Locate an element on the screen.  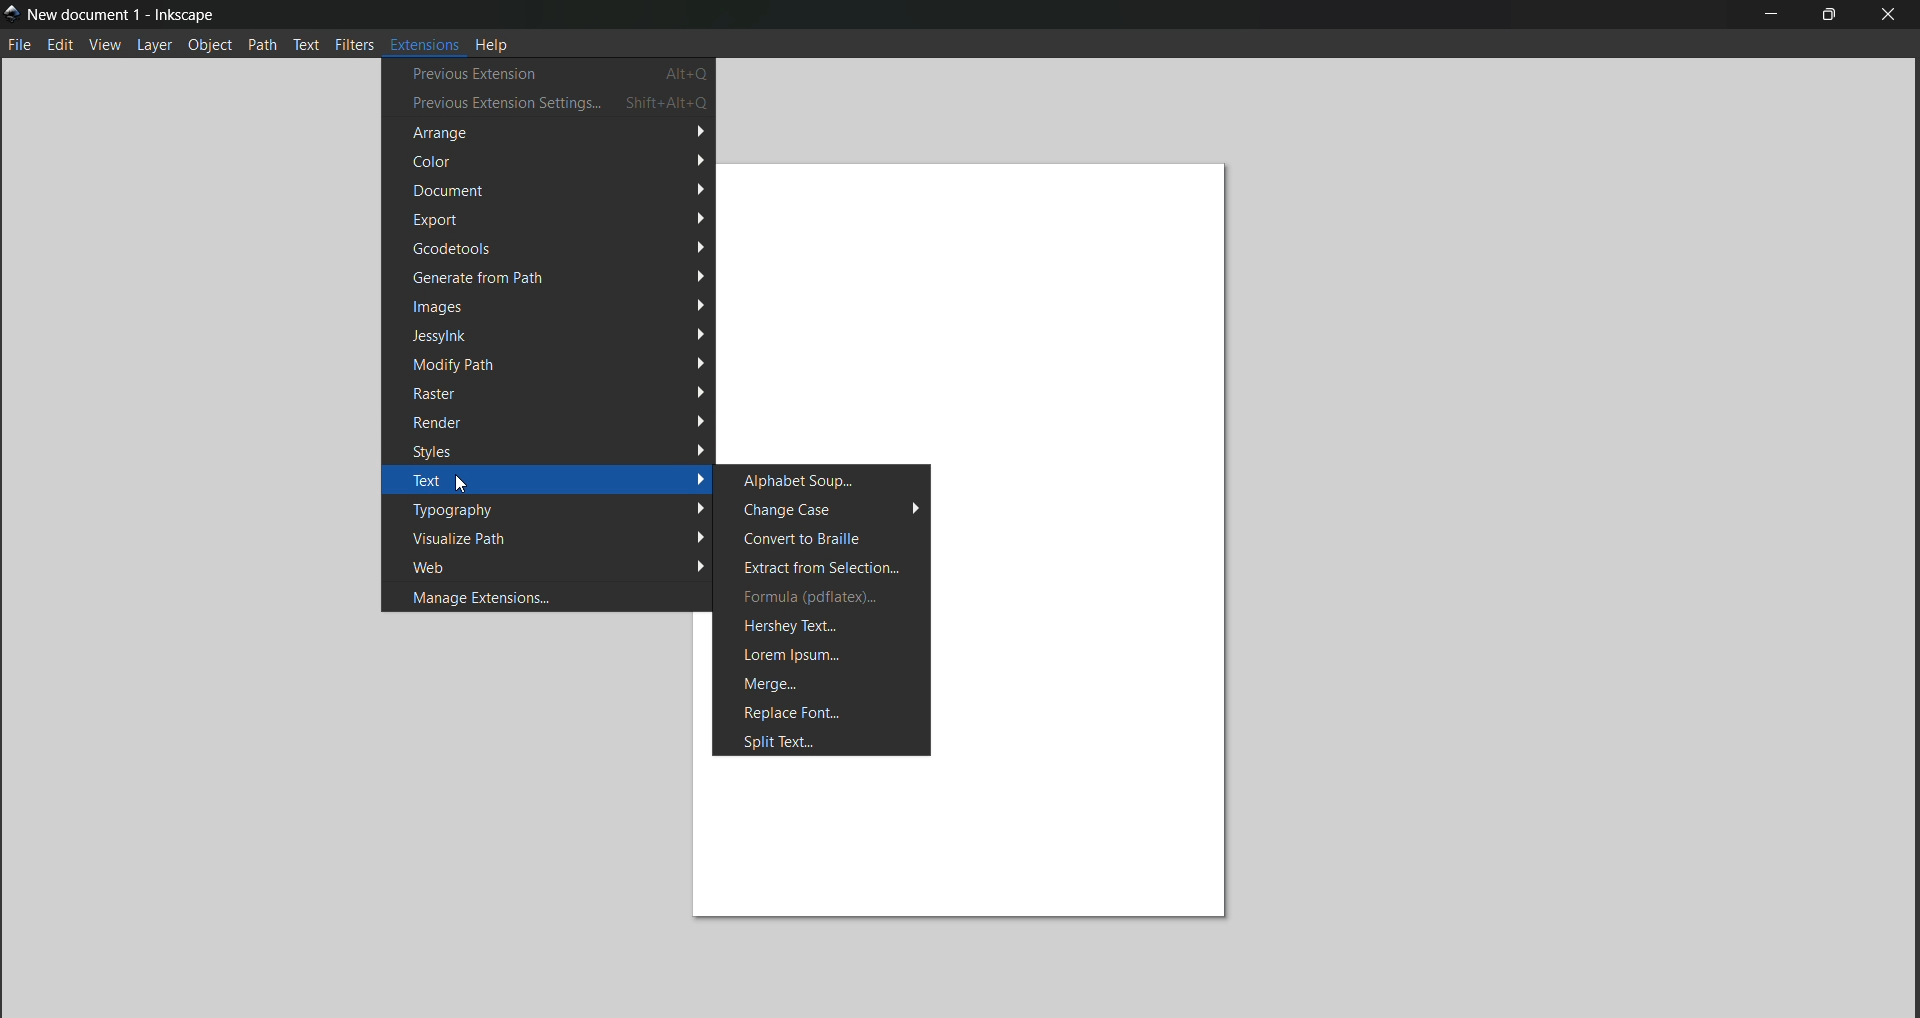
Extraction from Selection is located at coordinates (821, 567).